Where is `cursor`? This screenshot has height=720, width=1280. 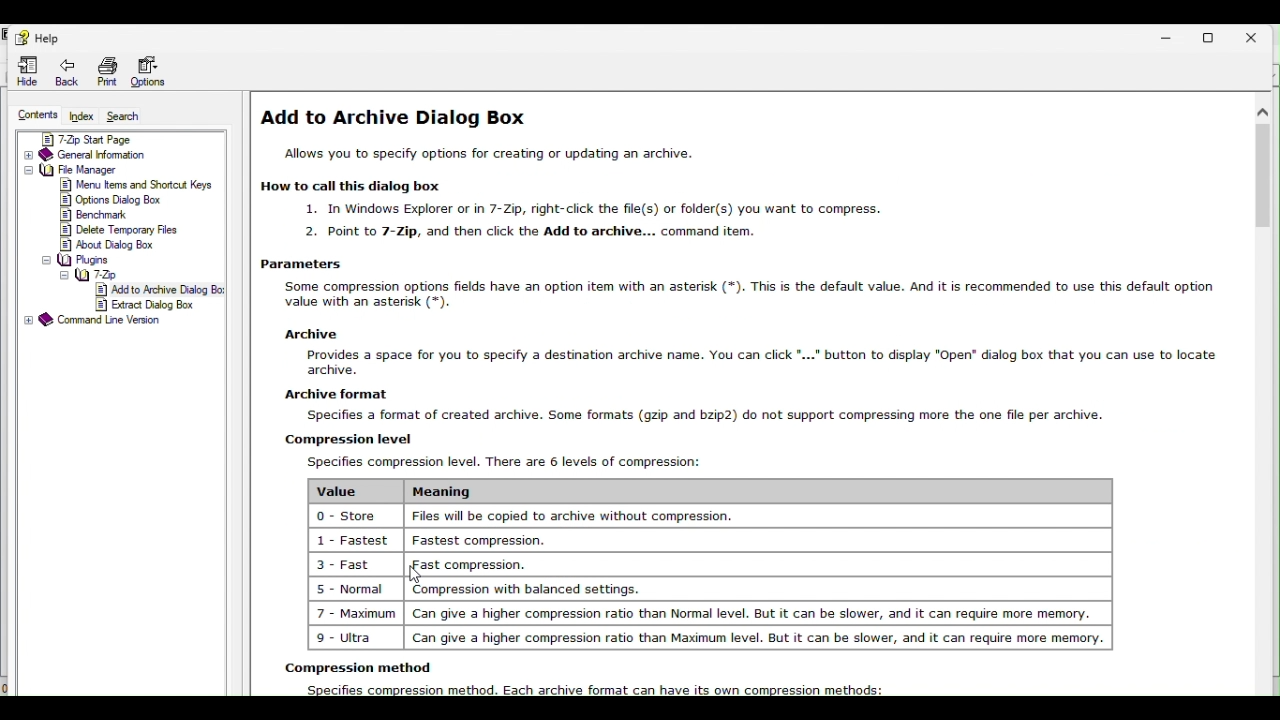 cursor is located at coordinates (420, 580).